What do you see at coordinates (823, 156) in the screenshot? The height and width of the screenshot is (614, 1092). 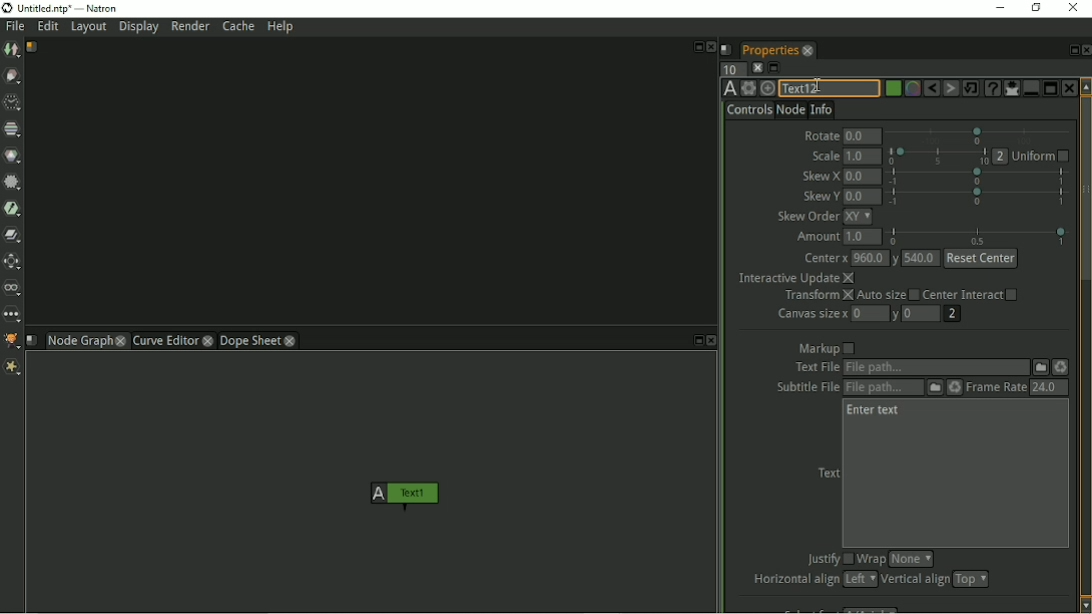 I see `Scale` at bounding box center [823, 156].